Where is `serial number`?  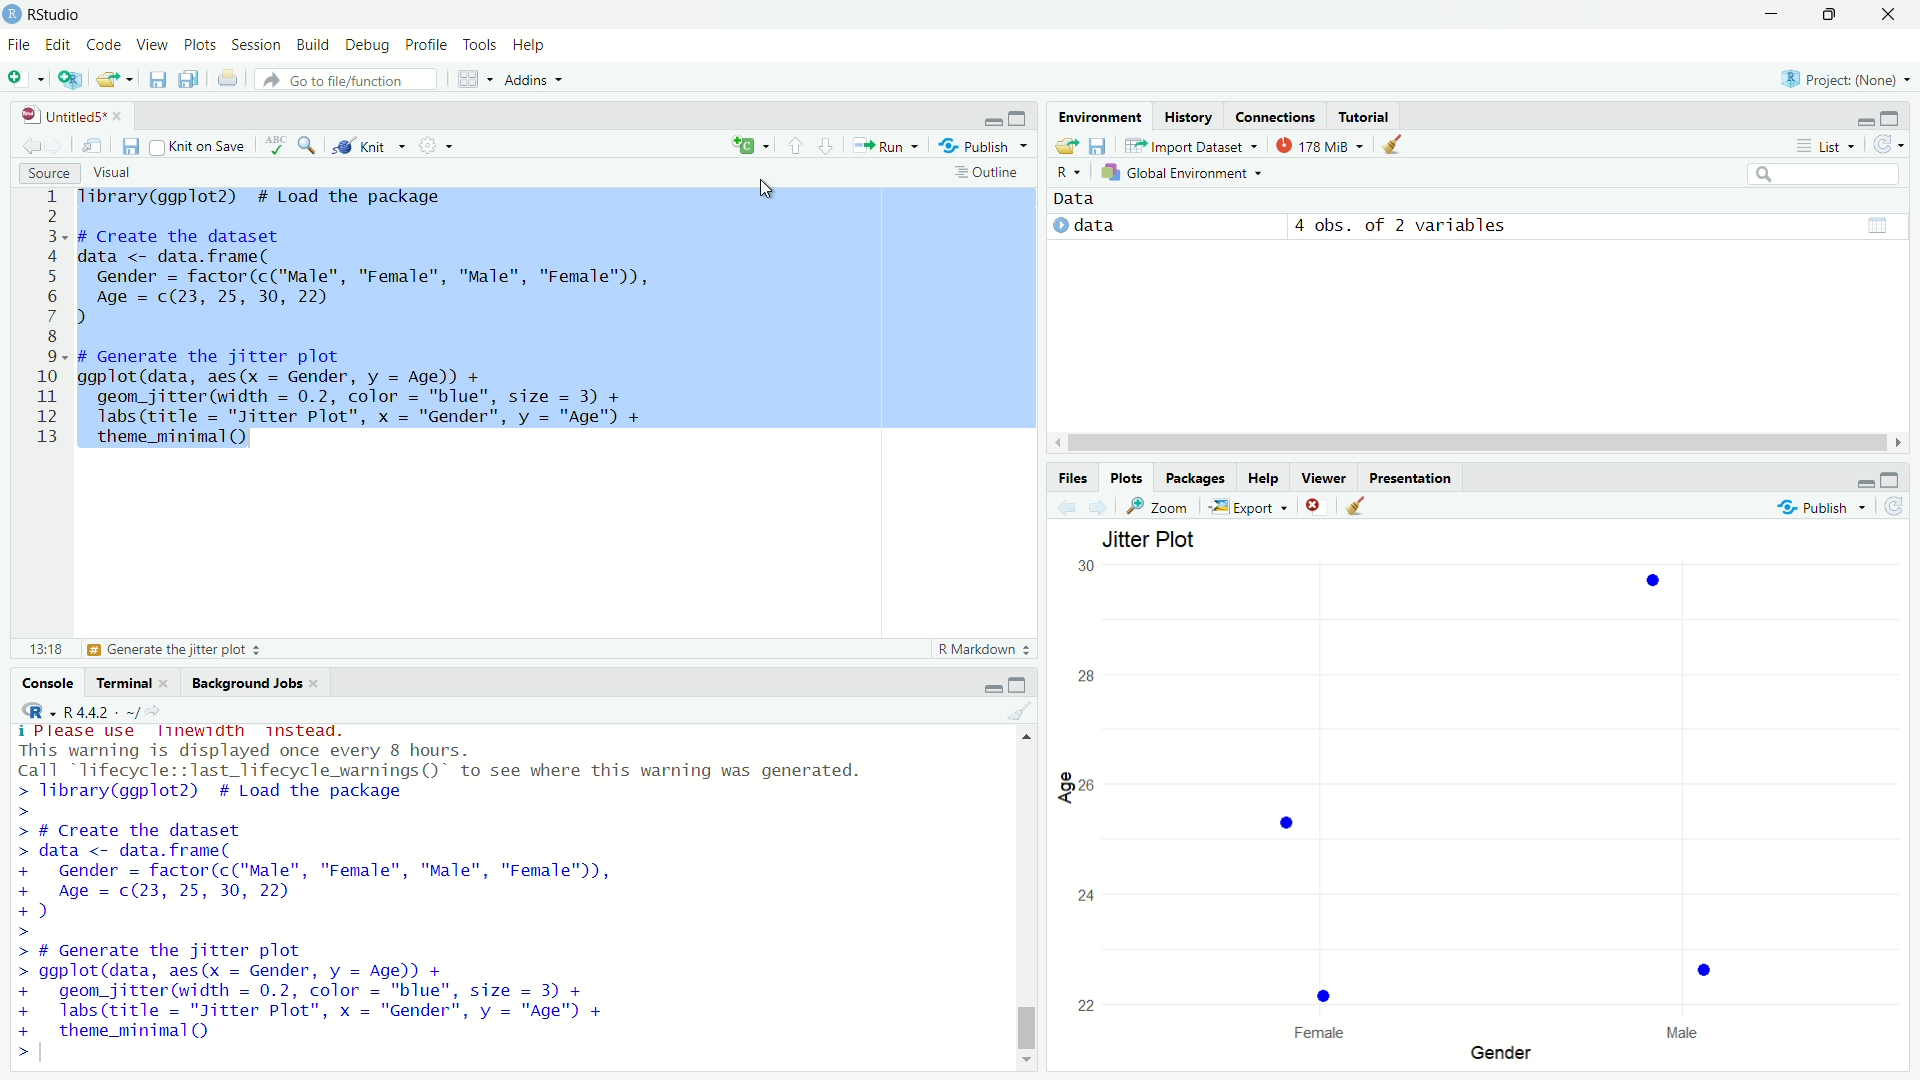
serial number is located at coordinates (45, 320).